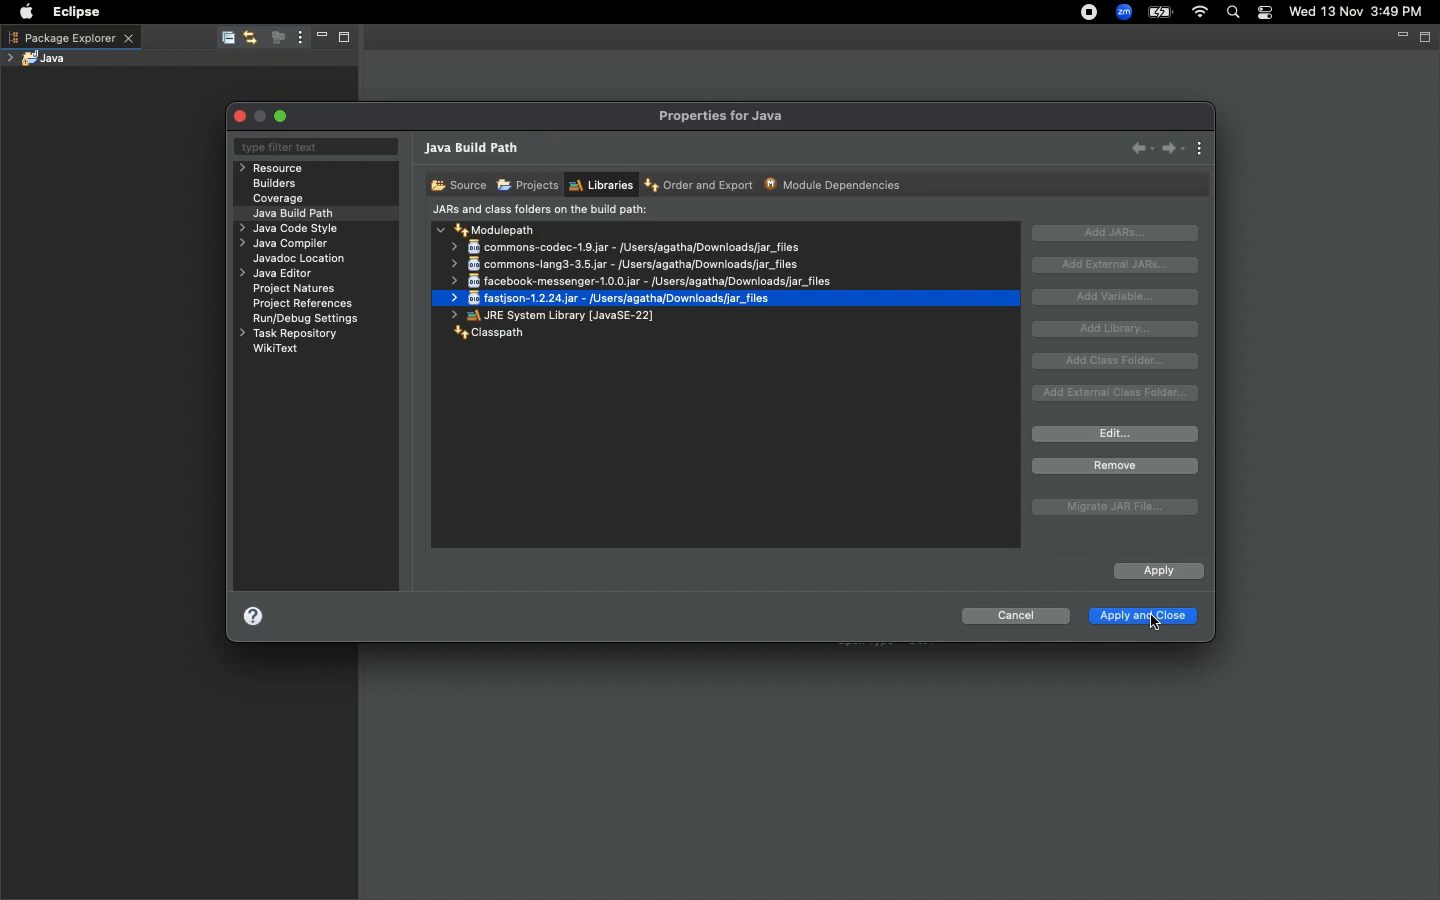 This screenshot has height=900, width=1440. Describe the element at coordinates (1116, 264) in the screenshot. I see `Add external JAR` at that location.